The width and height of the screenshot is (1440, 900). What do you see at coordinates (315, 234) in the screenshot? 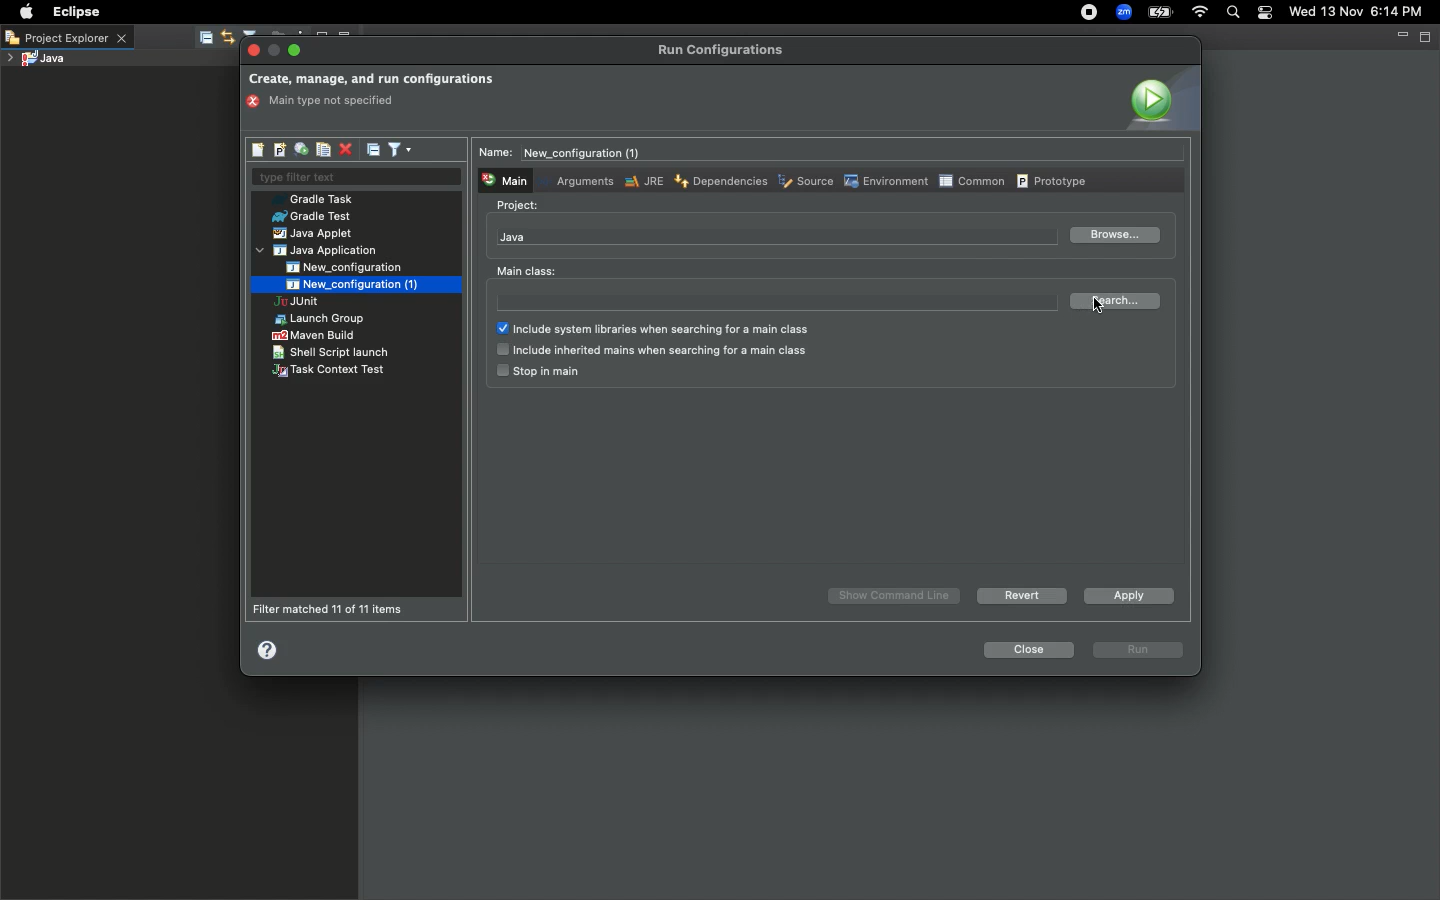
I see `Java applet` at bounding box center [315, 234].